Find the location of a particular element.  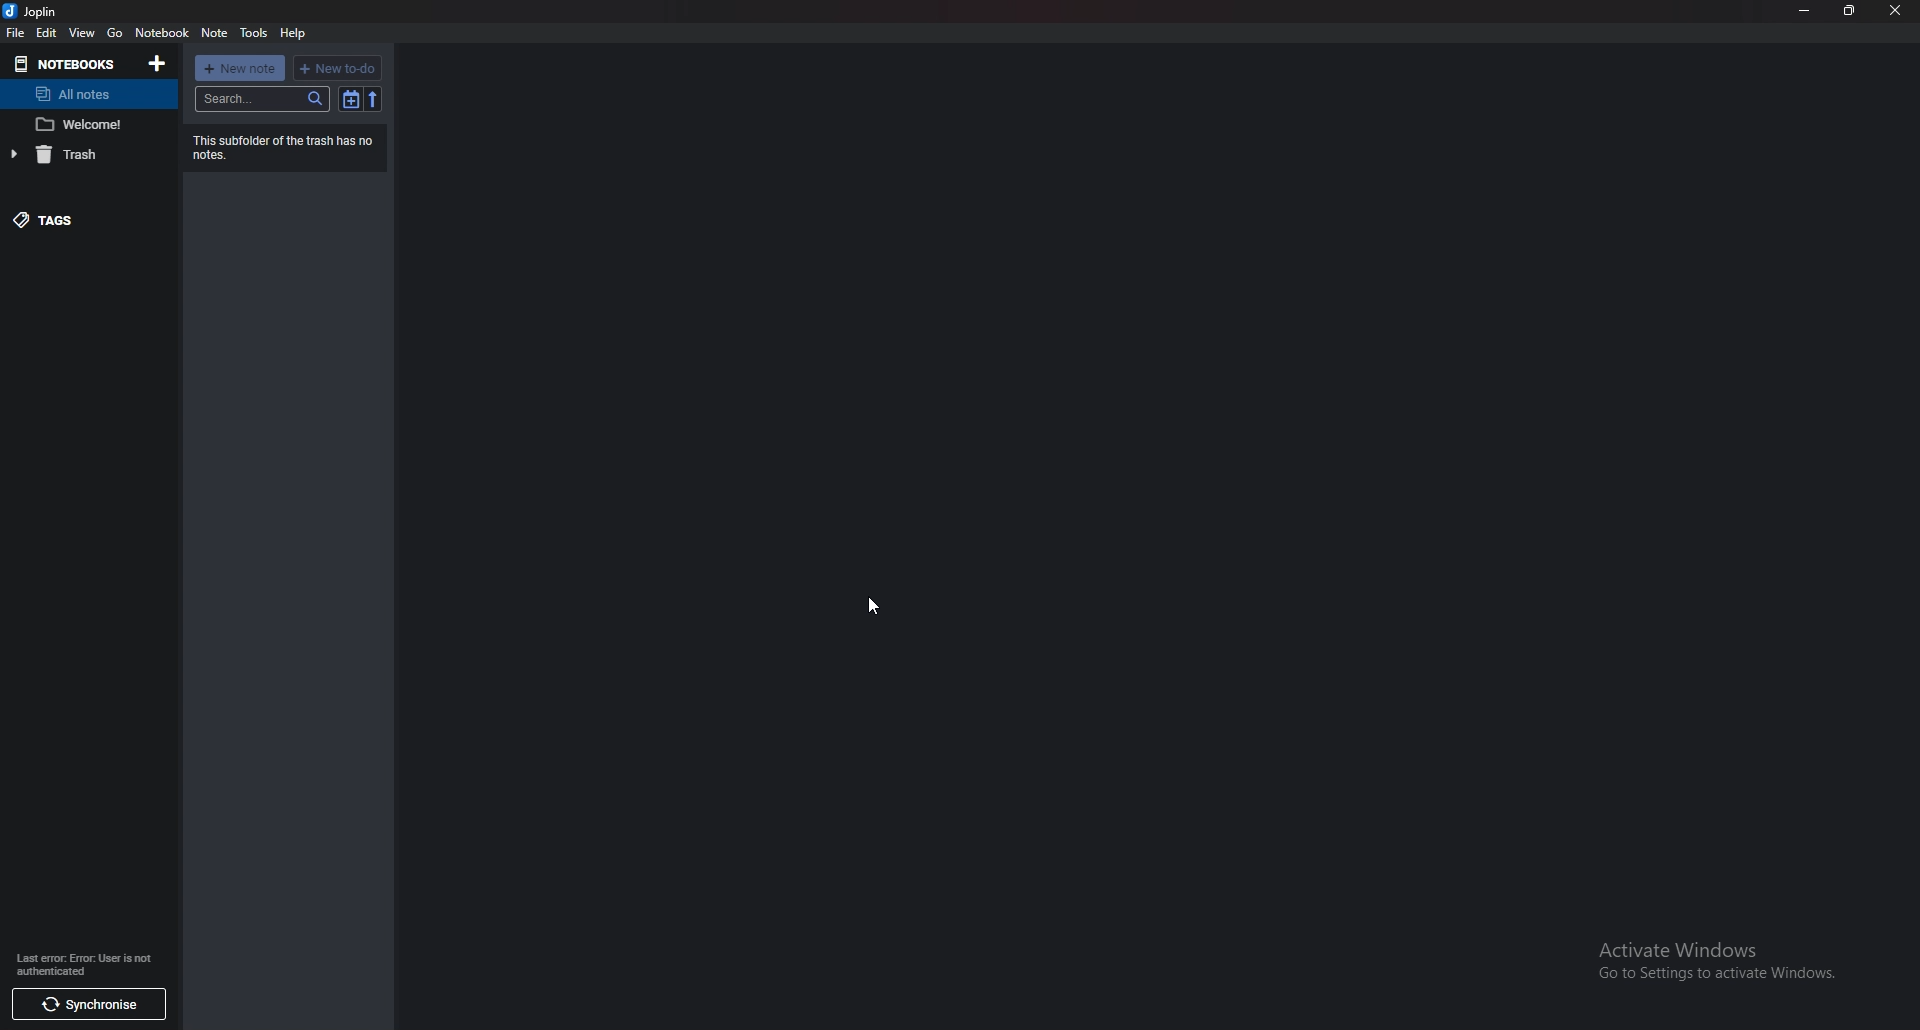

Notebooks is located at coordinates (66, 63).